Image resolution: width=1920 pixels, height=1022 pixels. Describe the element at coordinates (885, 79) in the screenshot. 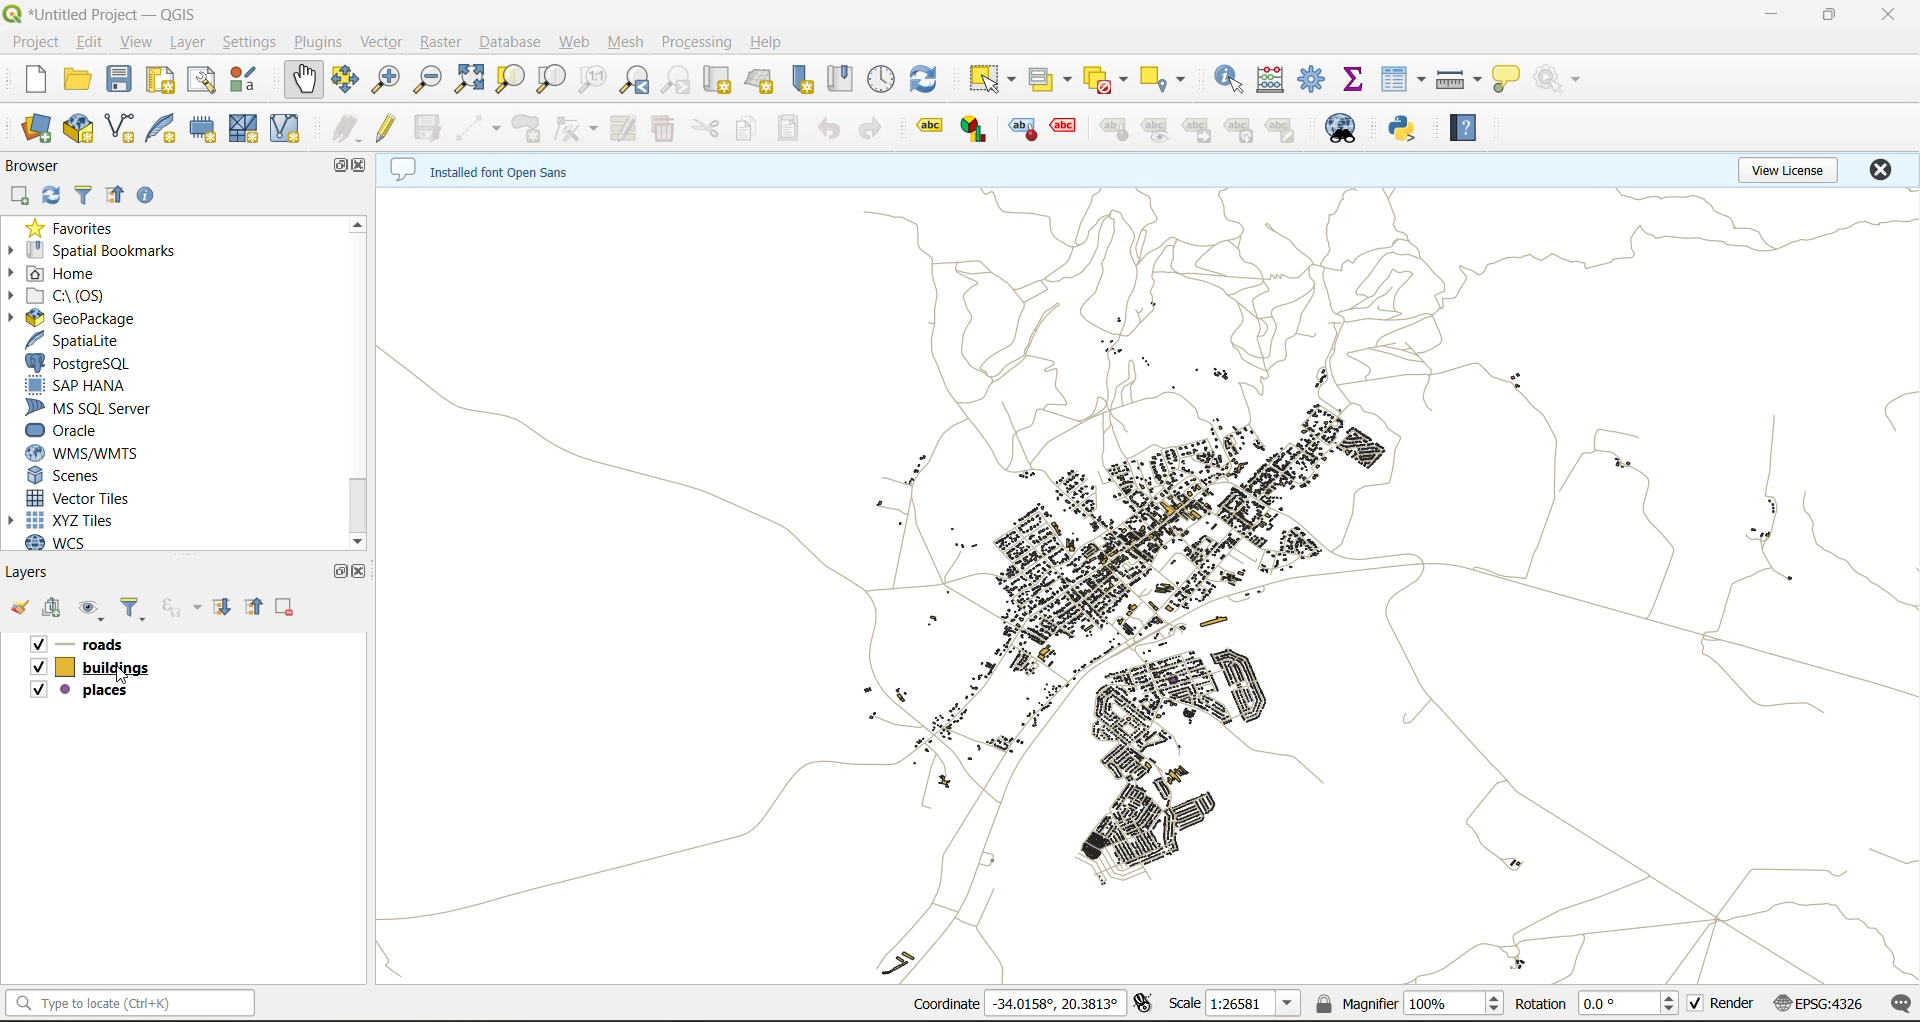

I see `control panel` at that location.